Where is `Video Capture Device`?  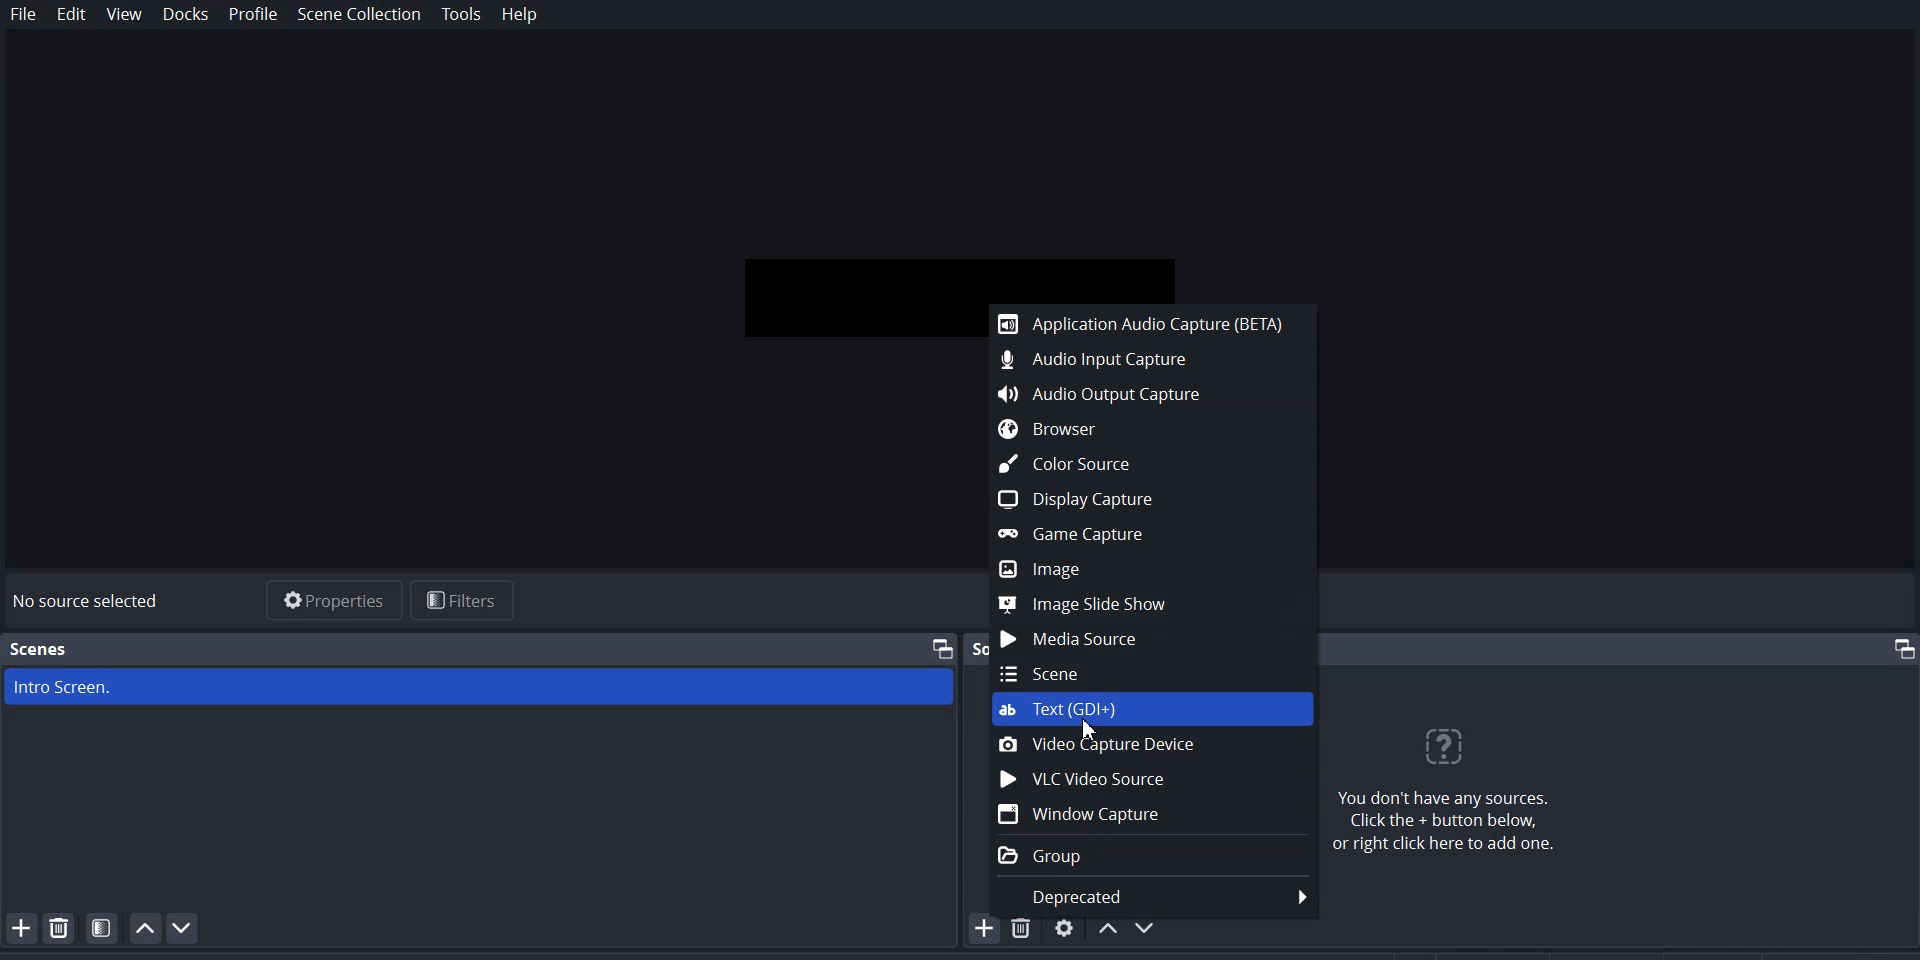
Video Capture Device is located at coordinates (1153, 745).